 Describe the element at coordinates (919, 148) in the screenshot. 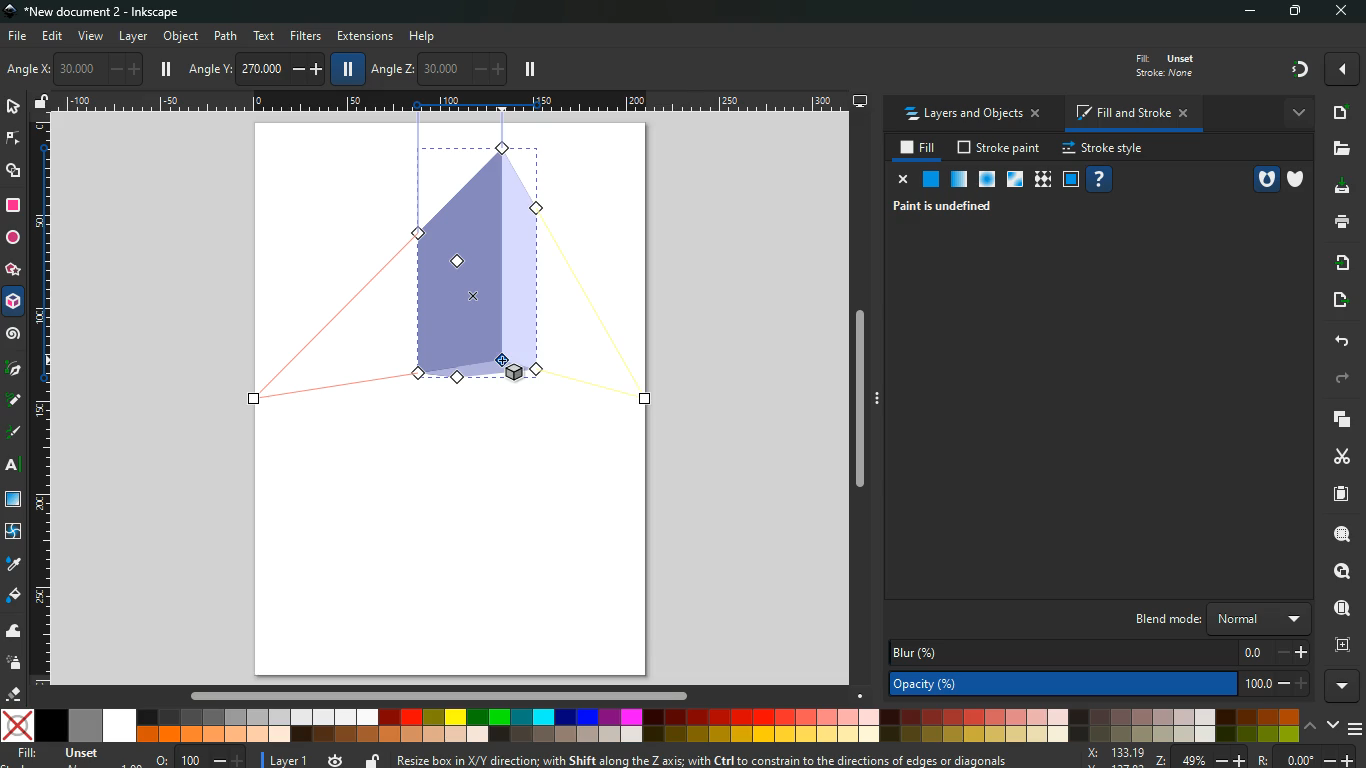

I see `fill` at that location.